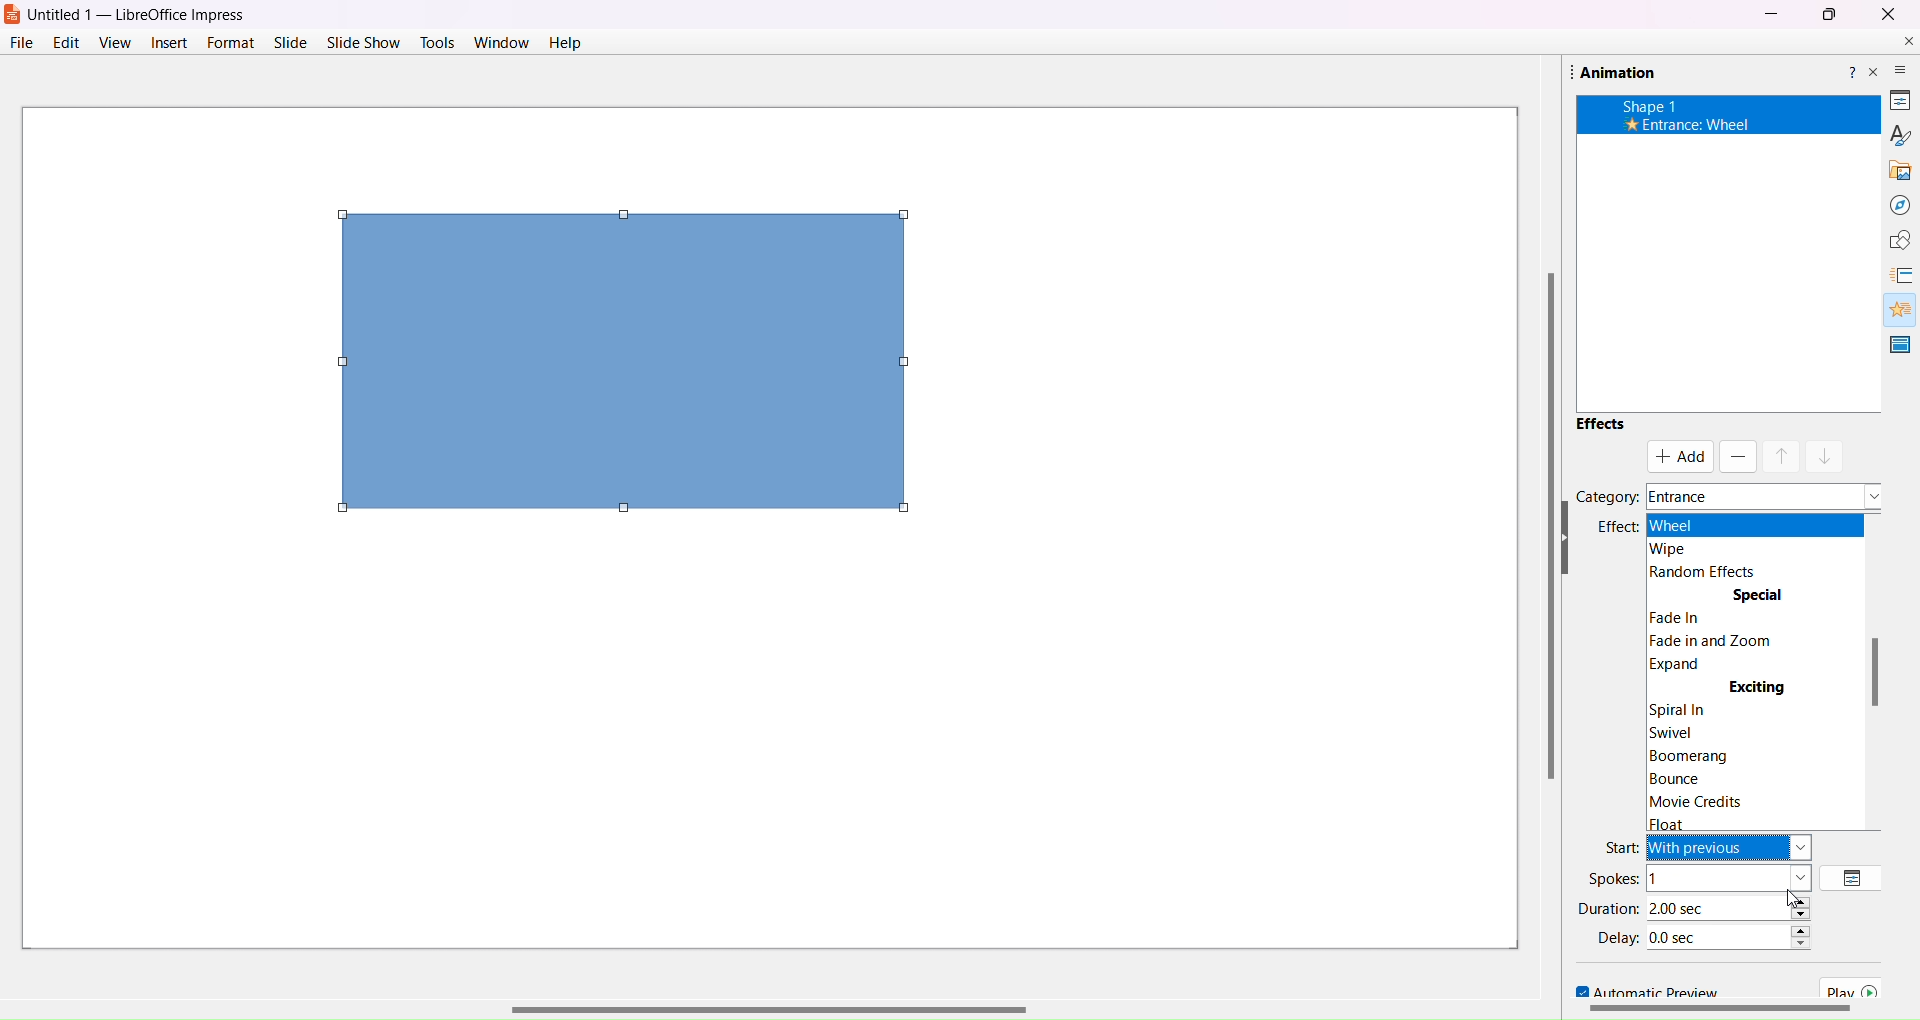 The image size is (1920, 1020). What do you see at coordinates (1782, 456) in the screenshot?
I see `move up` at bounding box center [1782, 456].